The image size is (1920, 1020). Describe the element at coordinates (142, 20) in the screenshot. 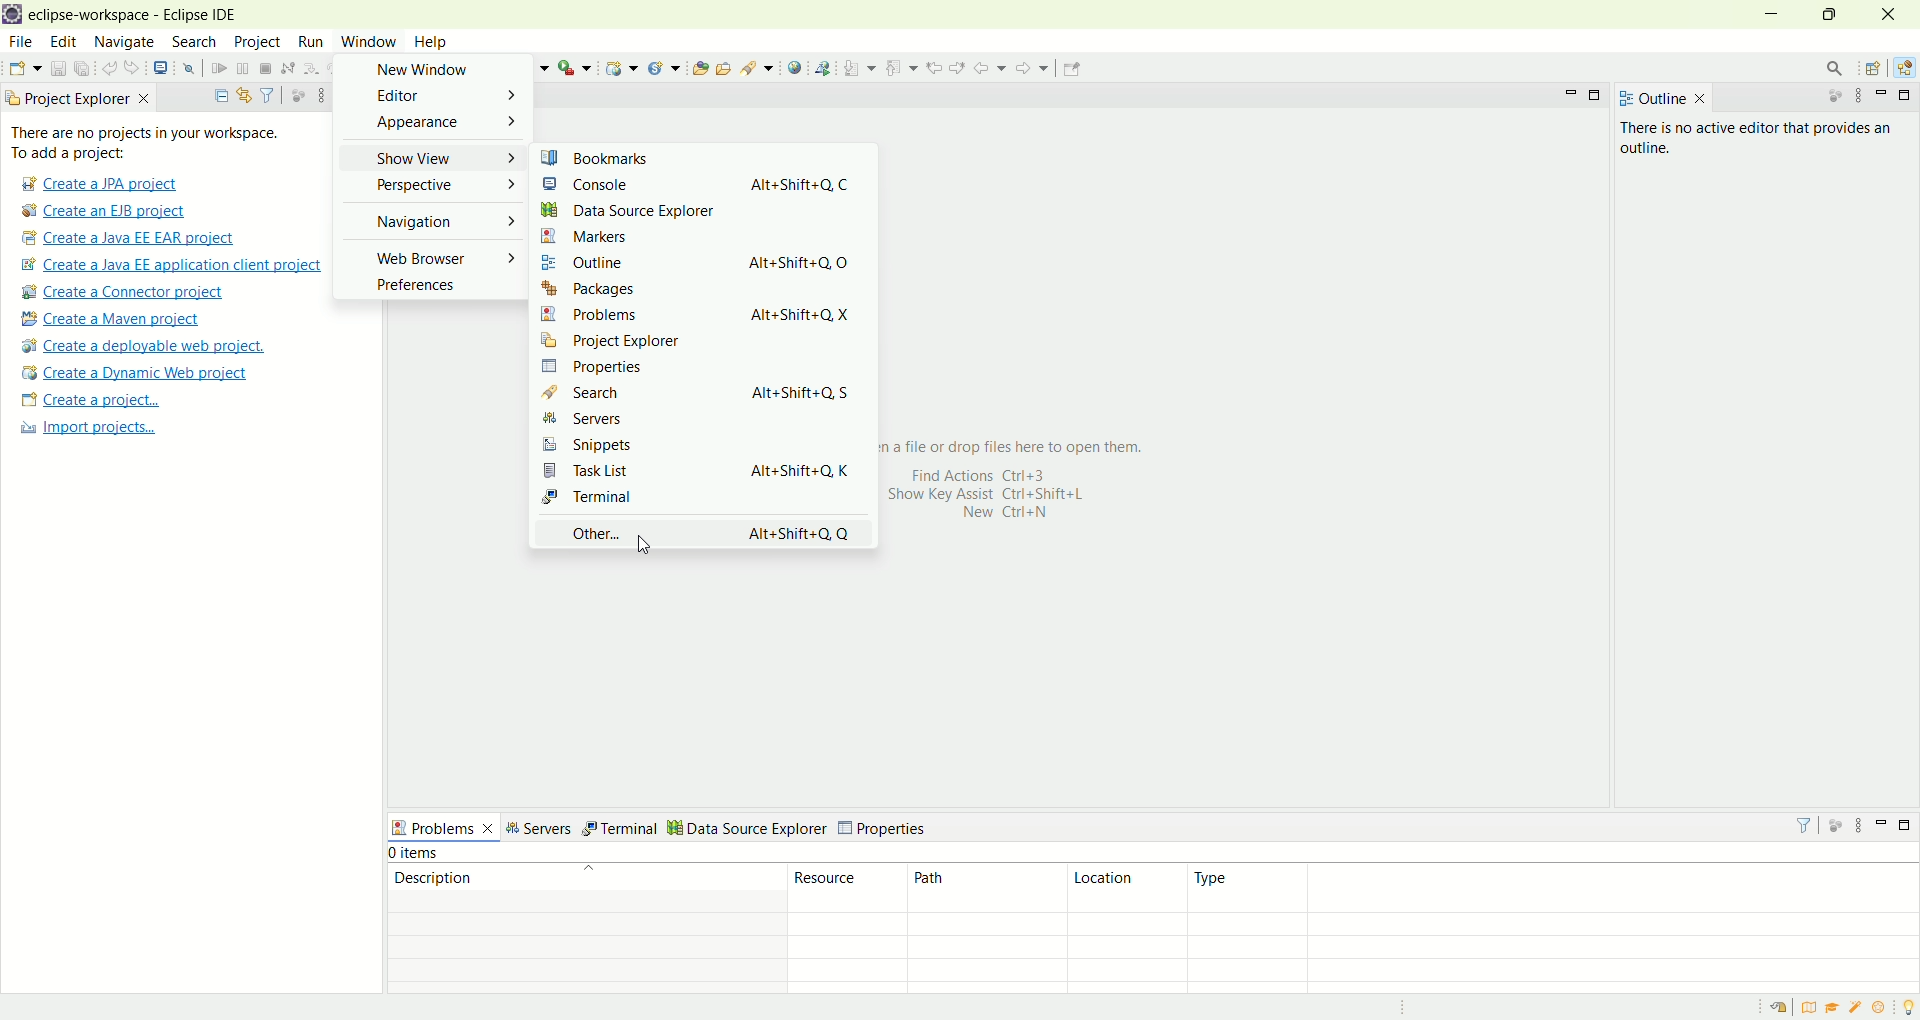

I see `eclipse-workspace-Eclipse-IDE` at that location.